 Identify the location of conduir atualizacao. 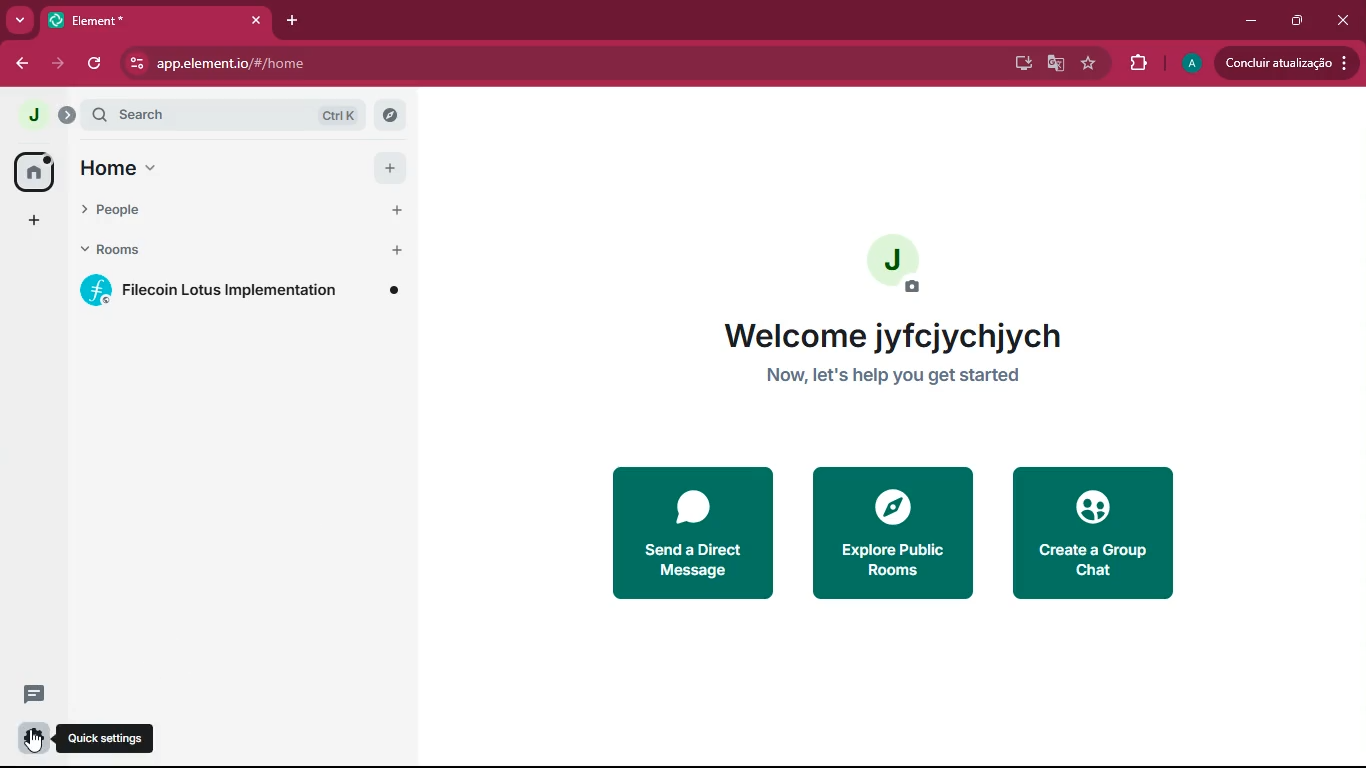
(1285, 63).